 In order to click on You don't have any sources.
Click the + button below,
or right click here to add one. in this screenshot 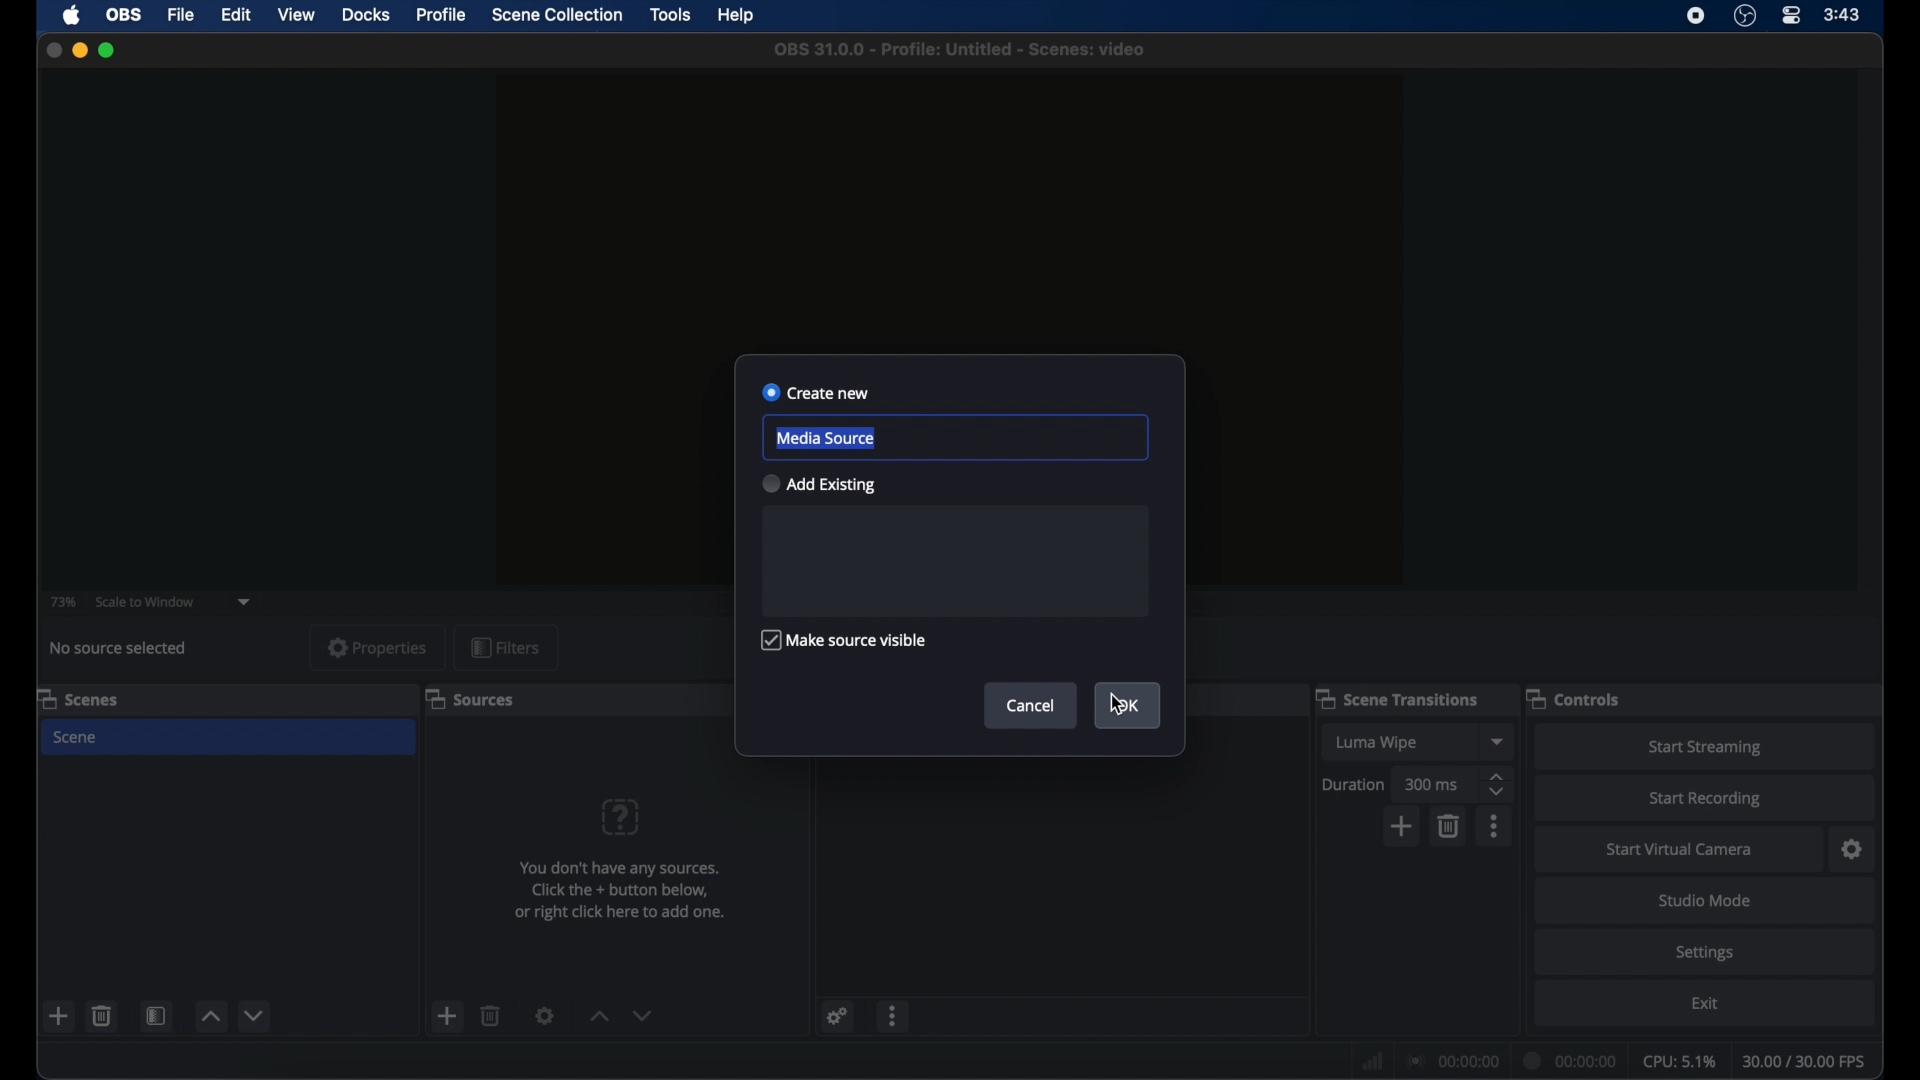, I will do `click(624, 890)`.